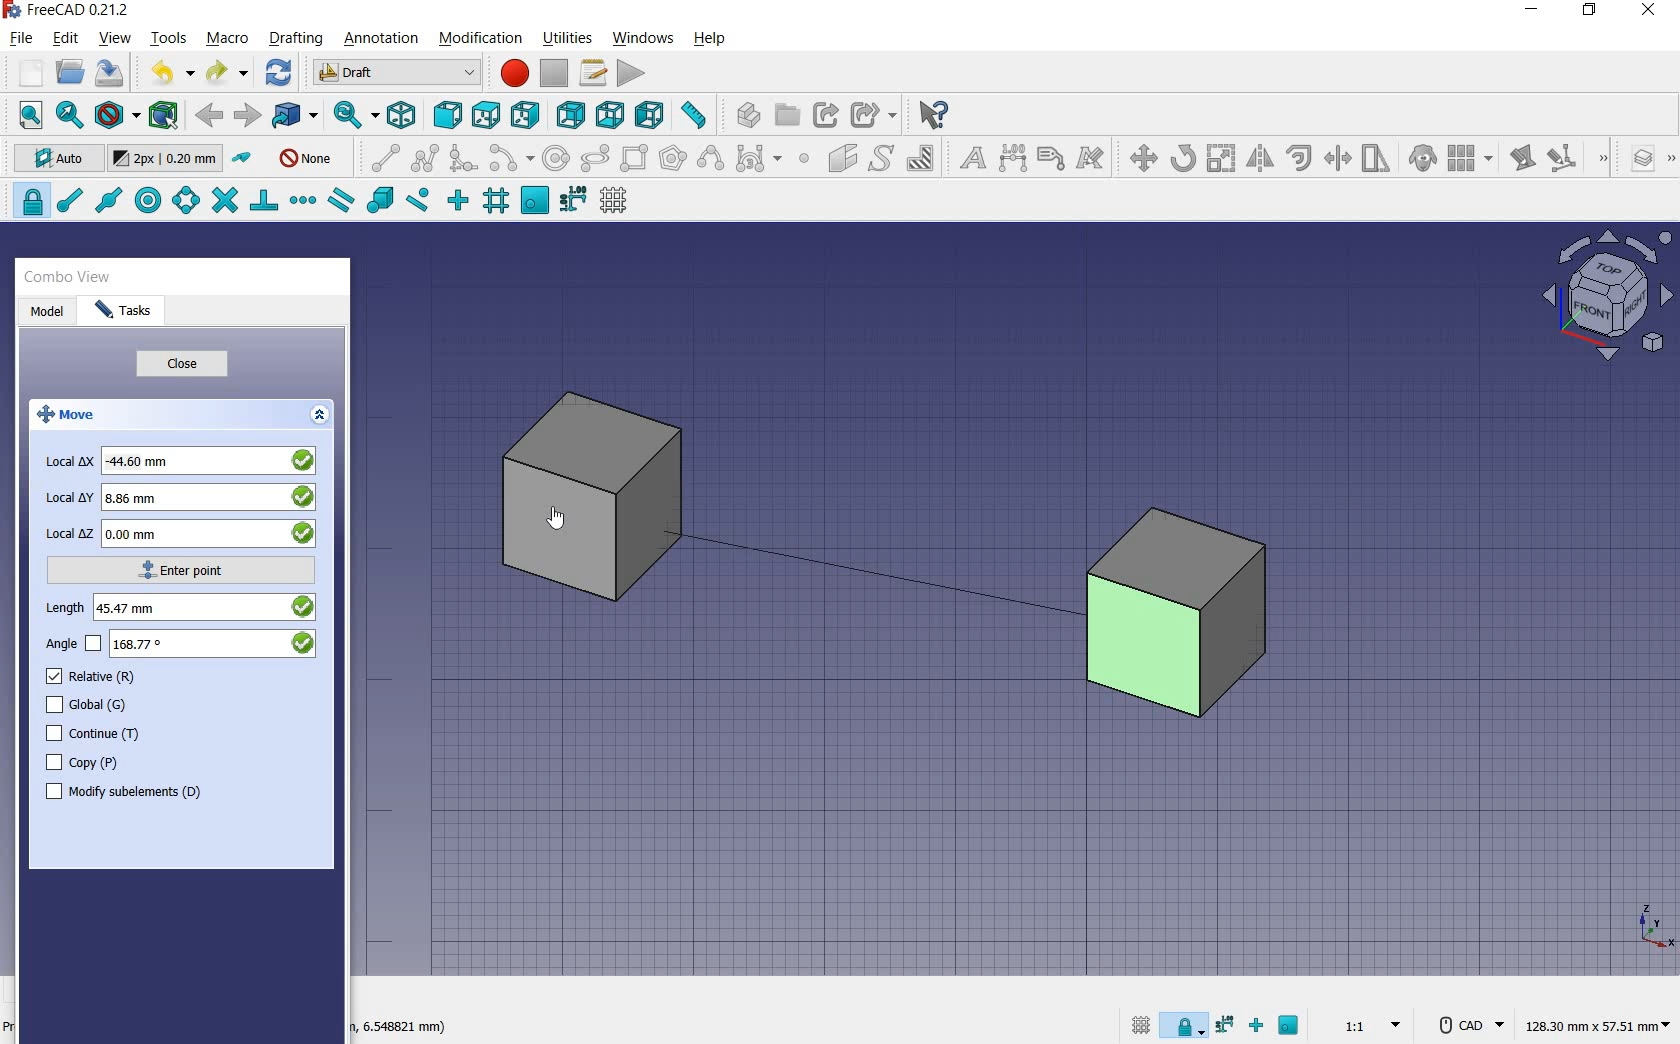 The image size is (1680, 1044). What do you see at coordinates (68, 114) in the screenshot?
I see `fit selection` at bounding box center [68, 114].